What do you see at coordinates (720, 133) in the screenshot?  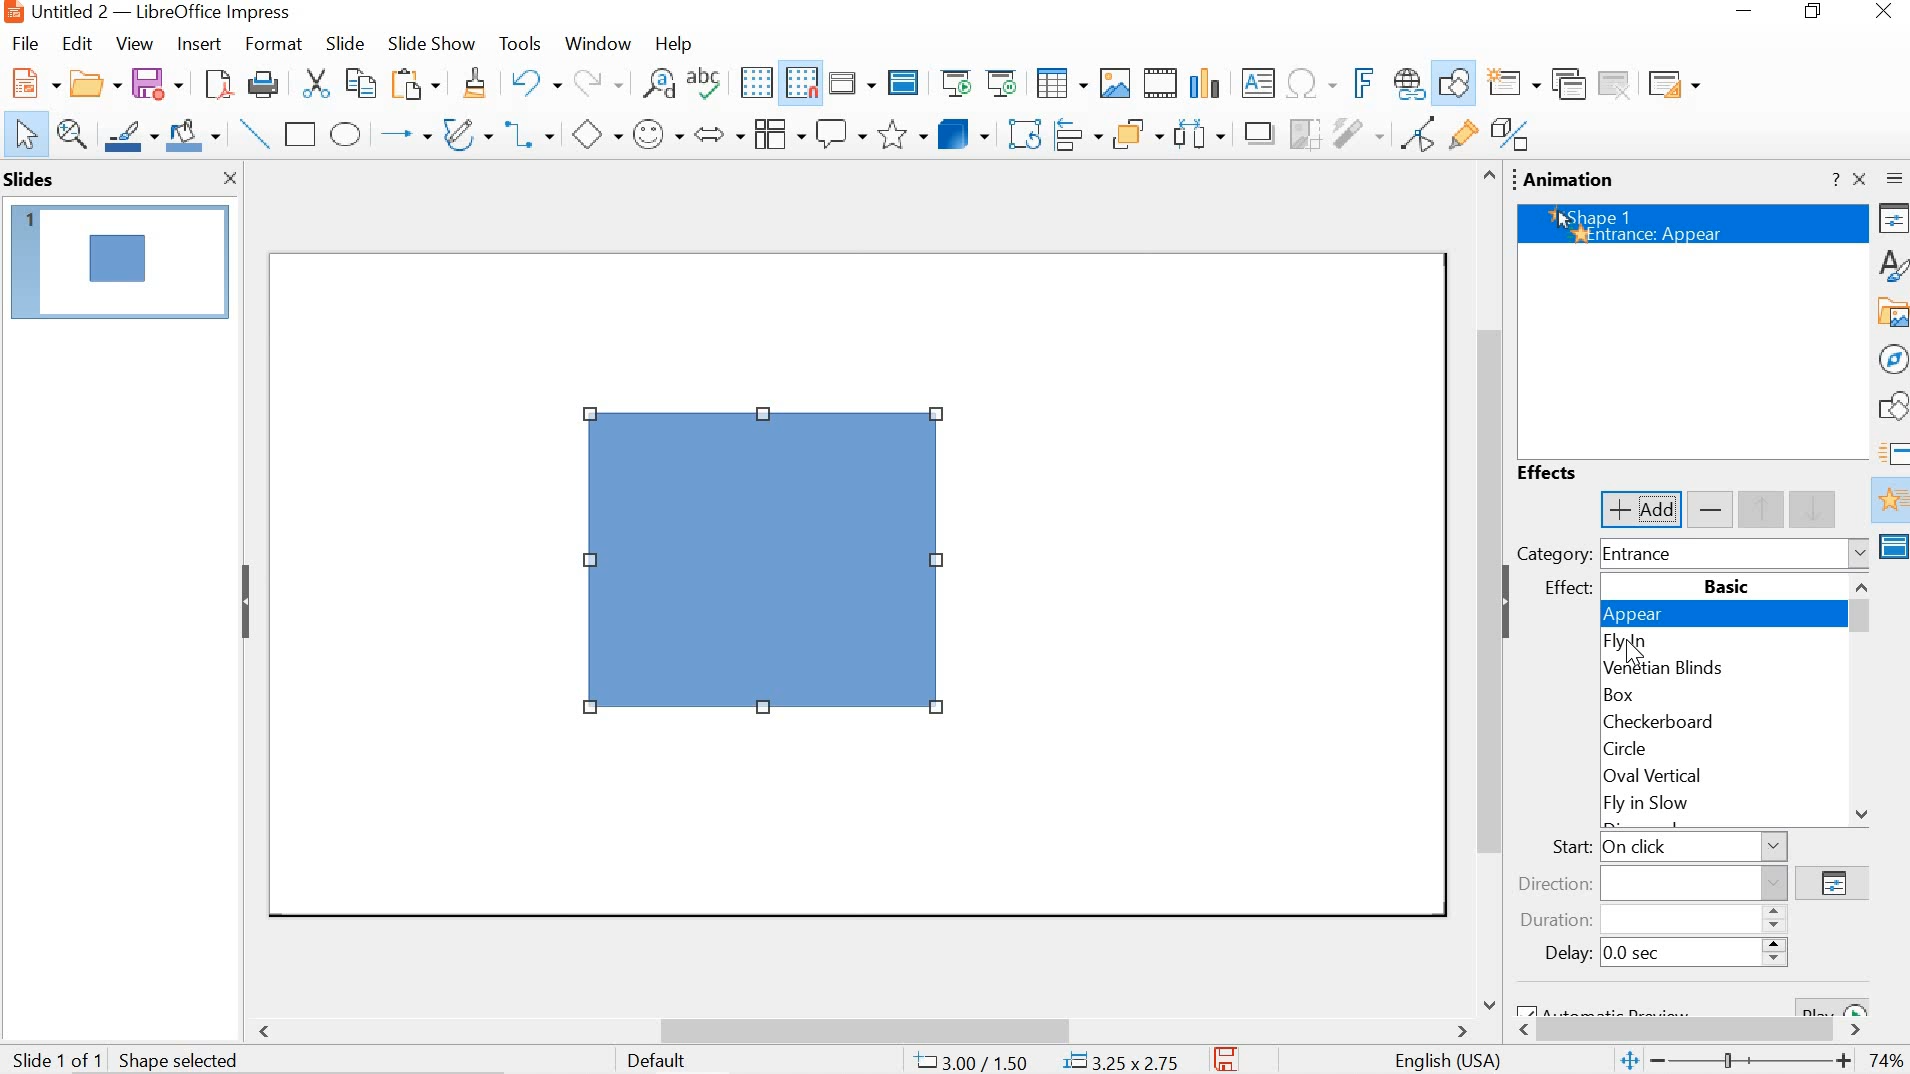 I see `block arrows` at bounding box center [720, 133].